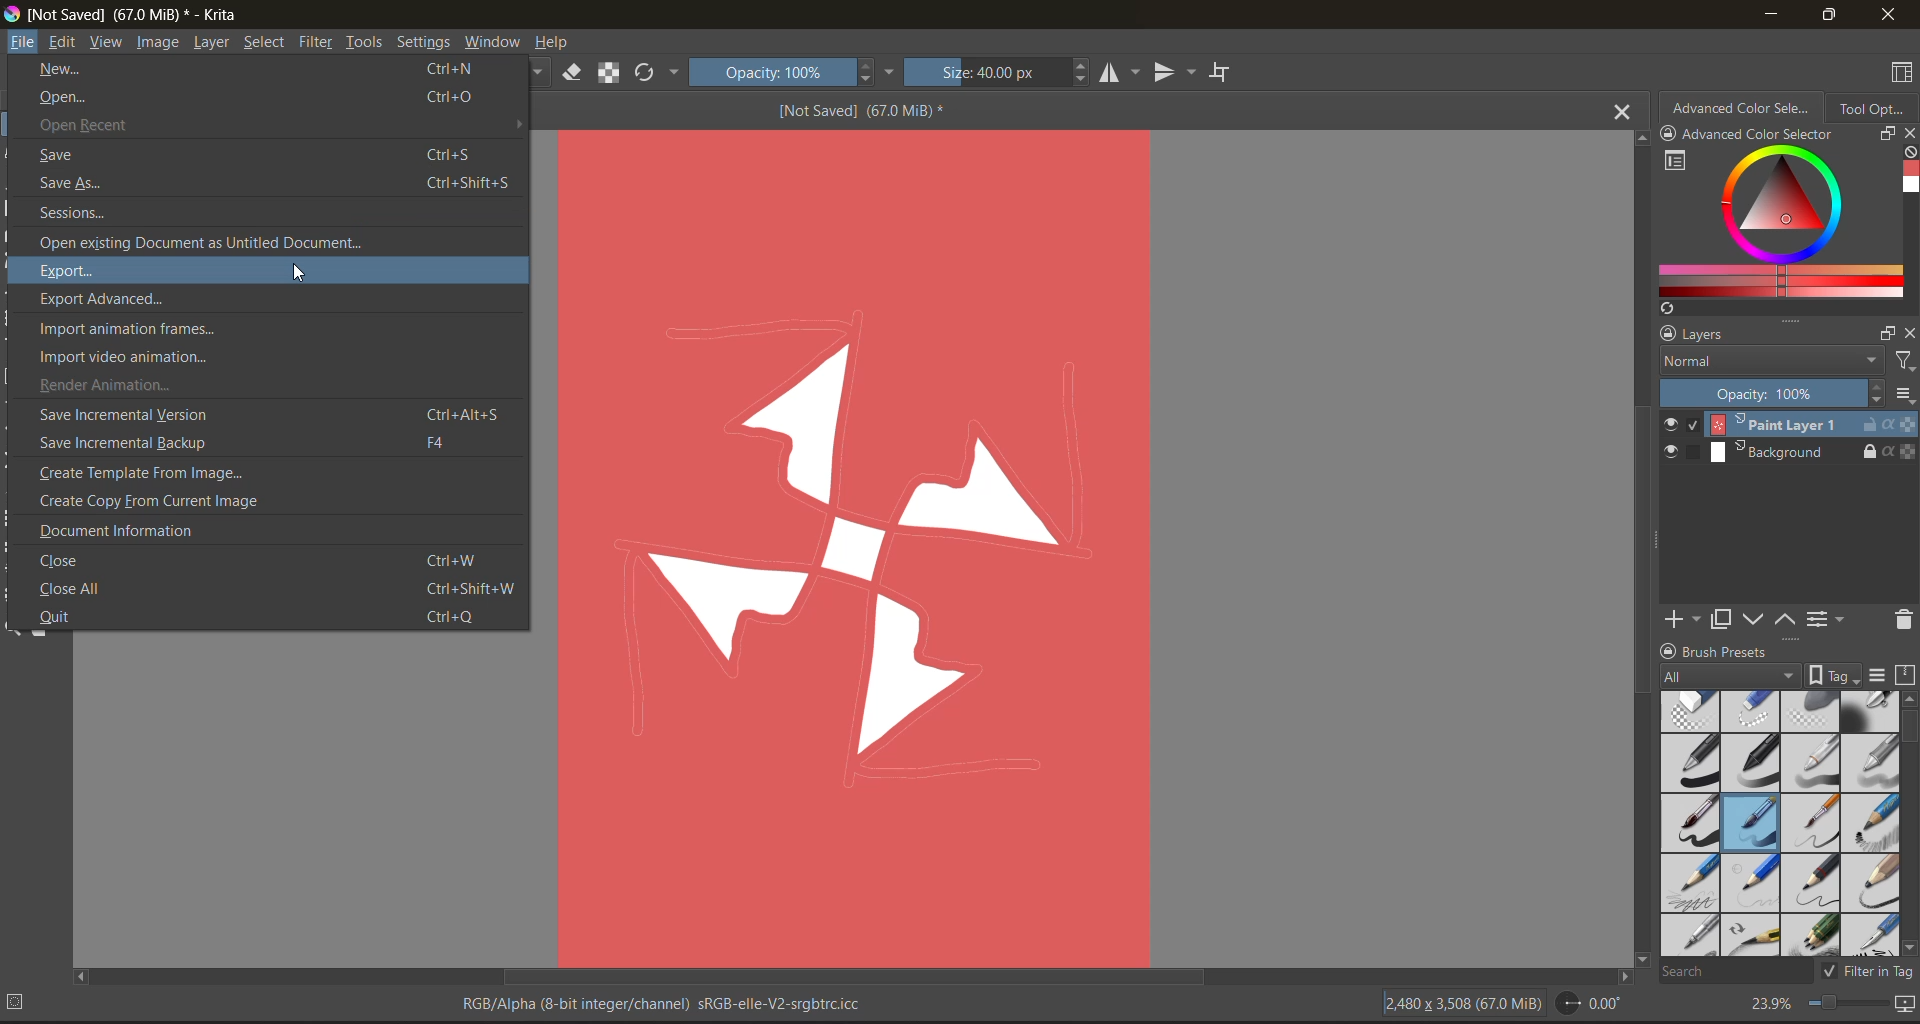 Image resolution: width=1920 pixels, height=1024 pixels. What do you see at coordinates (61, 42) in the screenshot?
I see `edit` at bounding box center [61, 42].